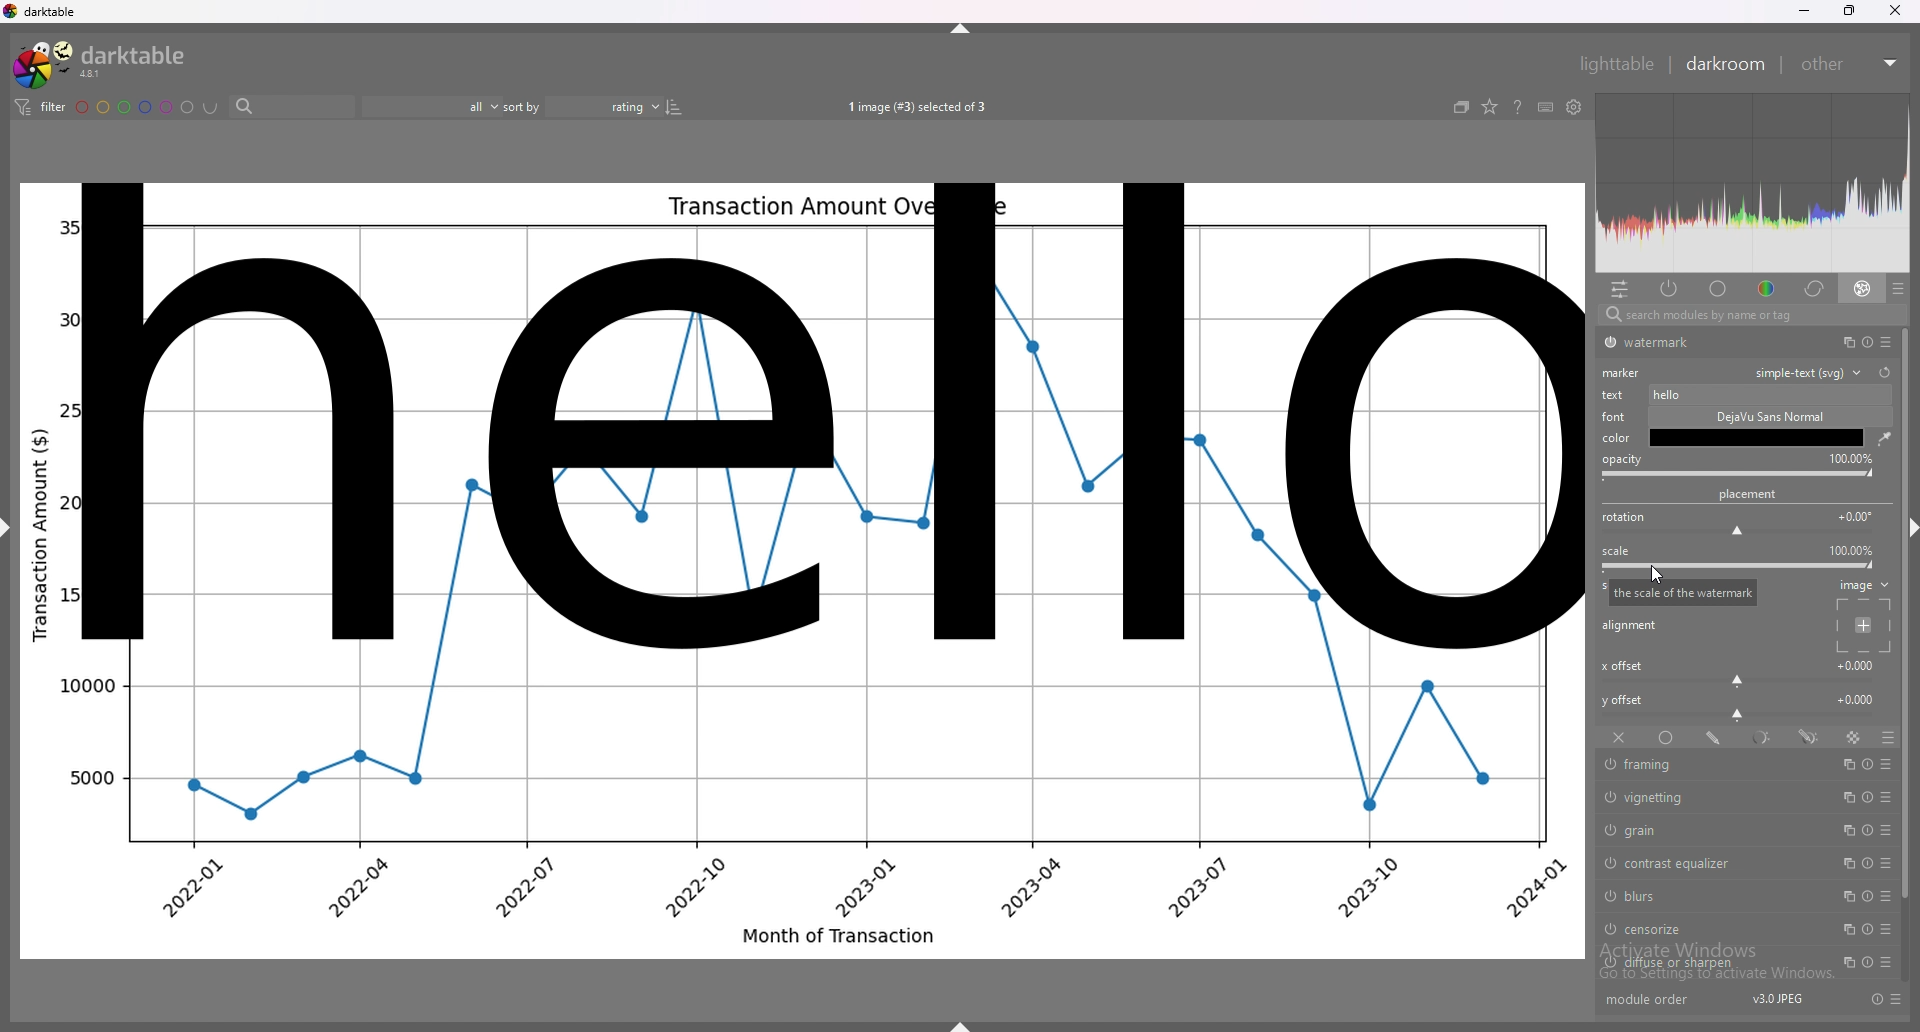 This screenshot has height=1032, width=1920. Describe the element at coordinates (1908, 612) in the screenshot. I see `scroll bar` at that location.